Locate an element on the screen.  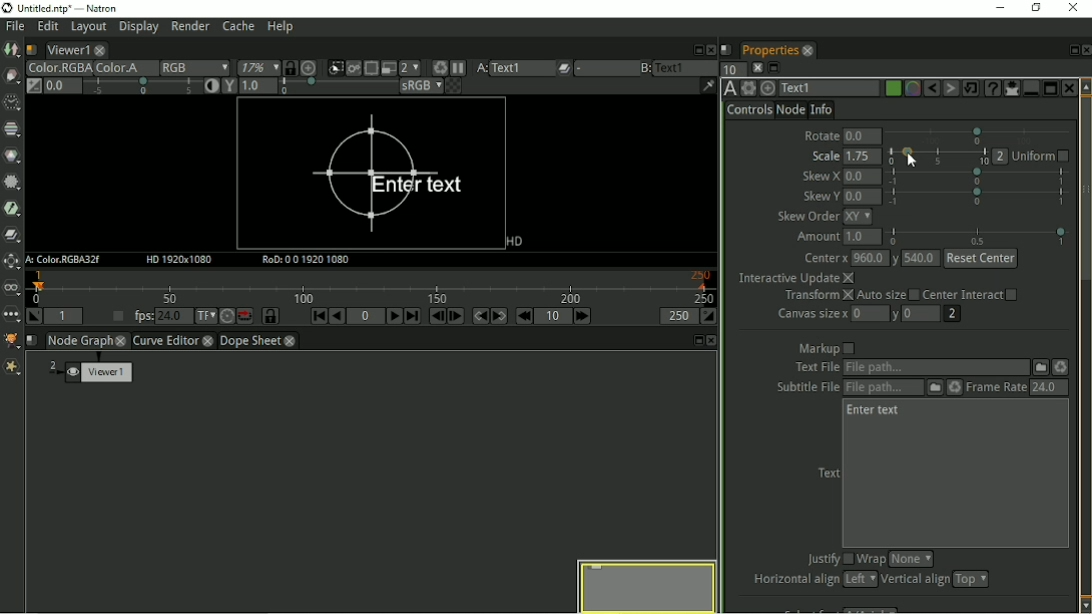
Scale down rendered image is located at coordinates (410, 67).